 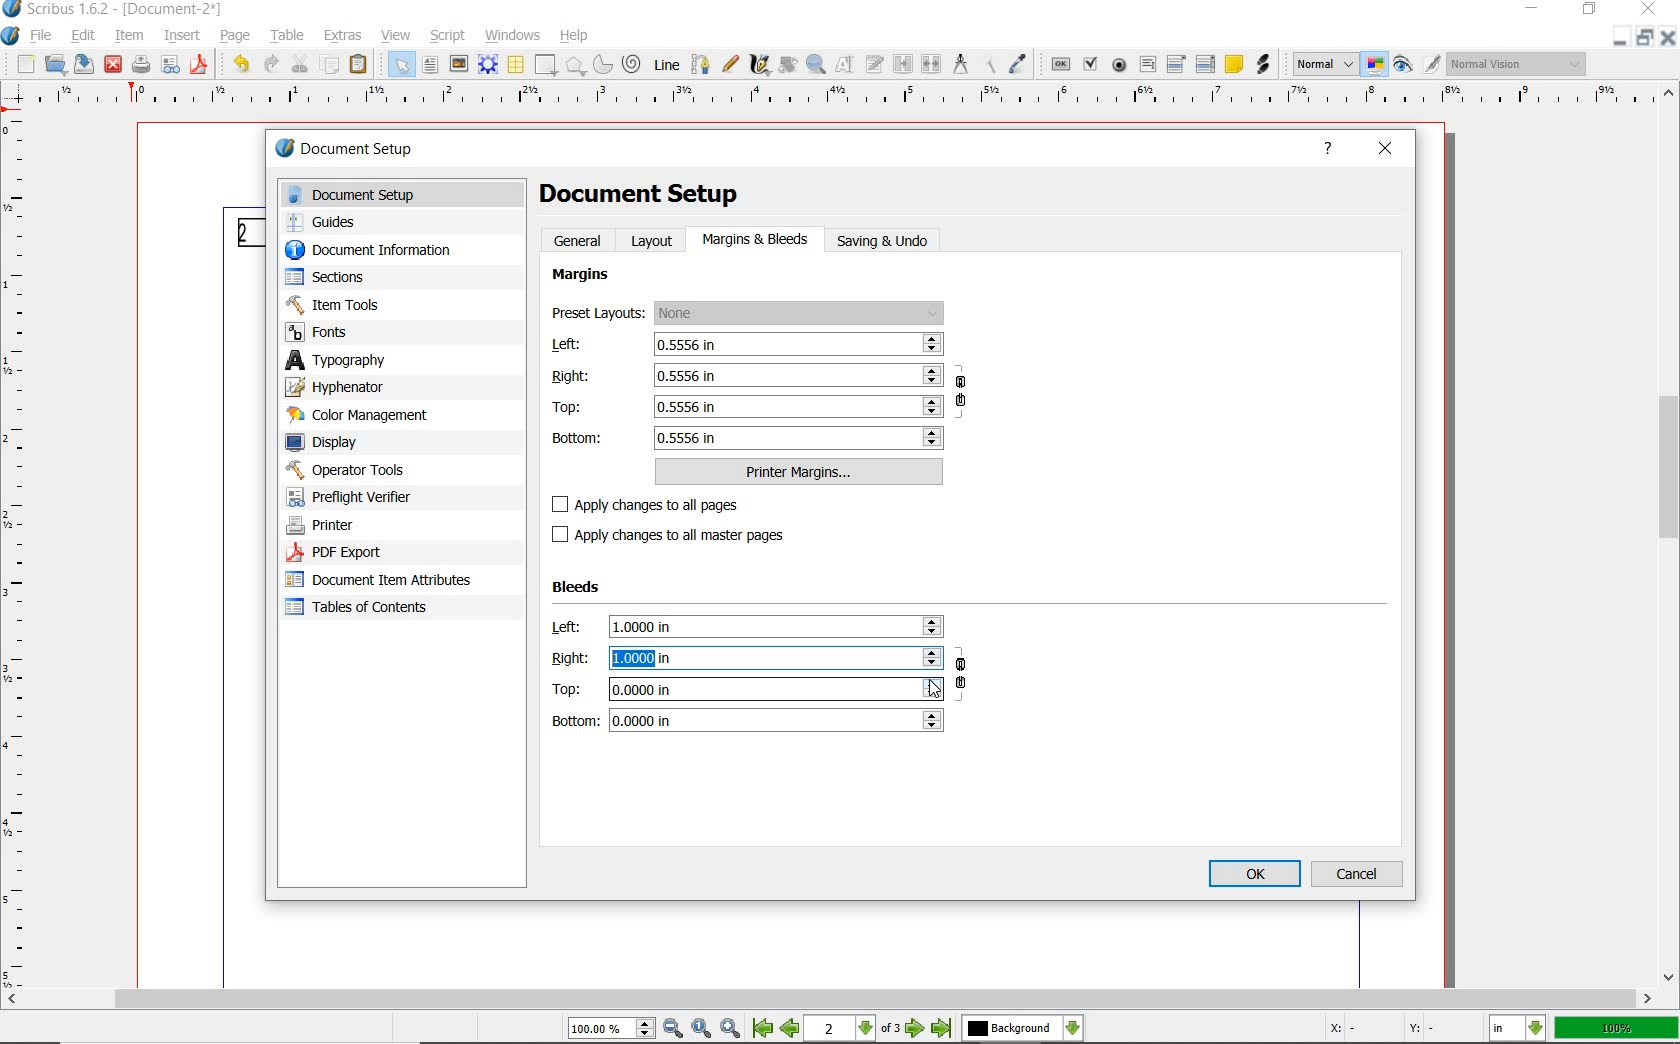 What do you see at coordinates (1062, 65) in the screenshot?
I see `pdf push button` at bounding box center [1062, 65].